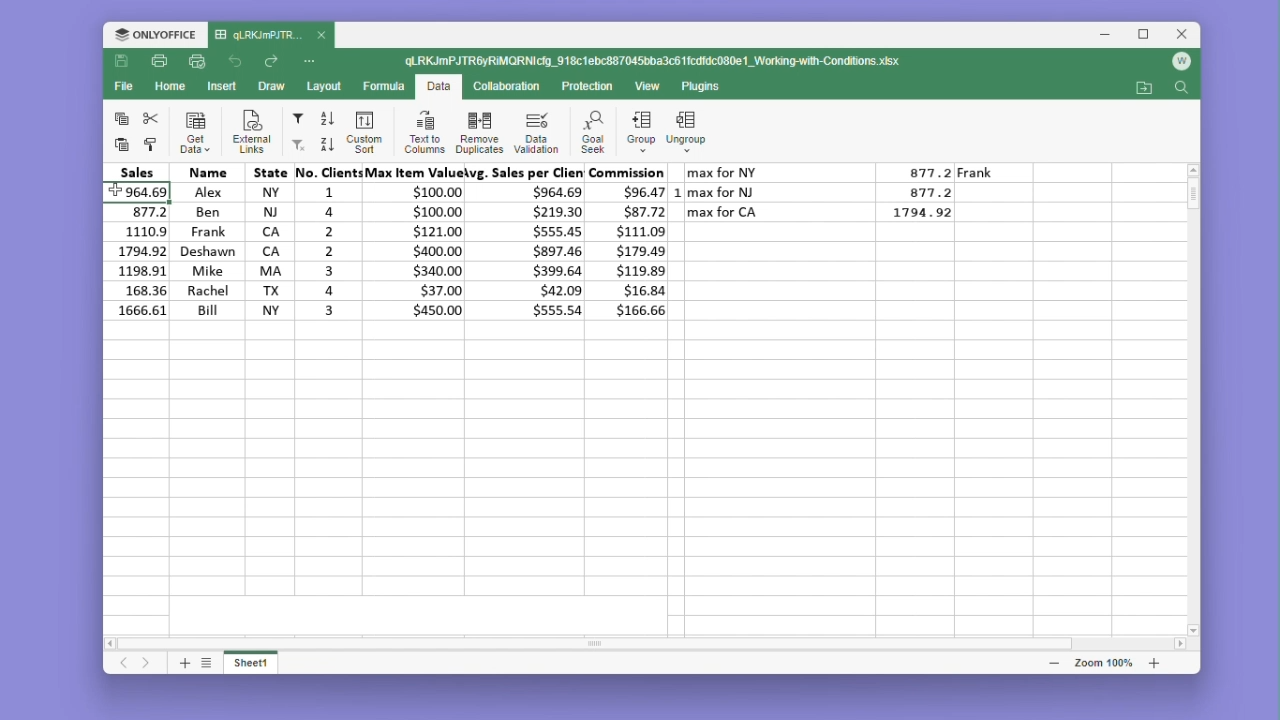 This screenshot has height=720, width=1280. Describe the element at coordinates (687, 133) in the screenshot. I see `Ungroup` at that location.